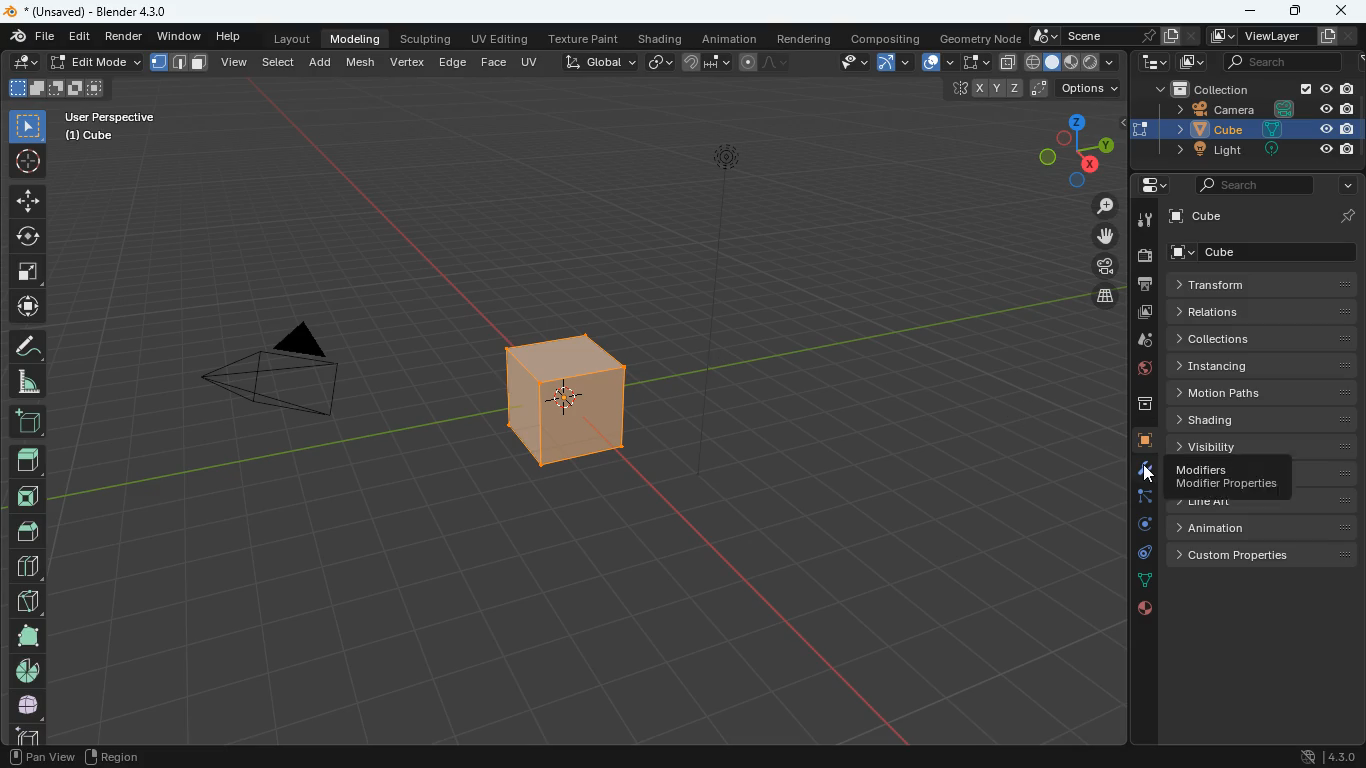  I want to click on rendering, so click(807, 38).